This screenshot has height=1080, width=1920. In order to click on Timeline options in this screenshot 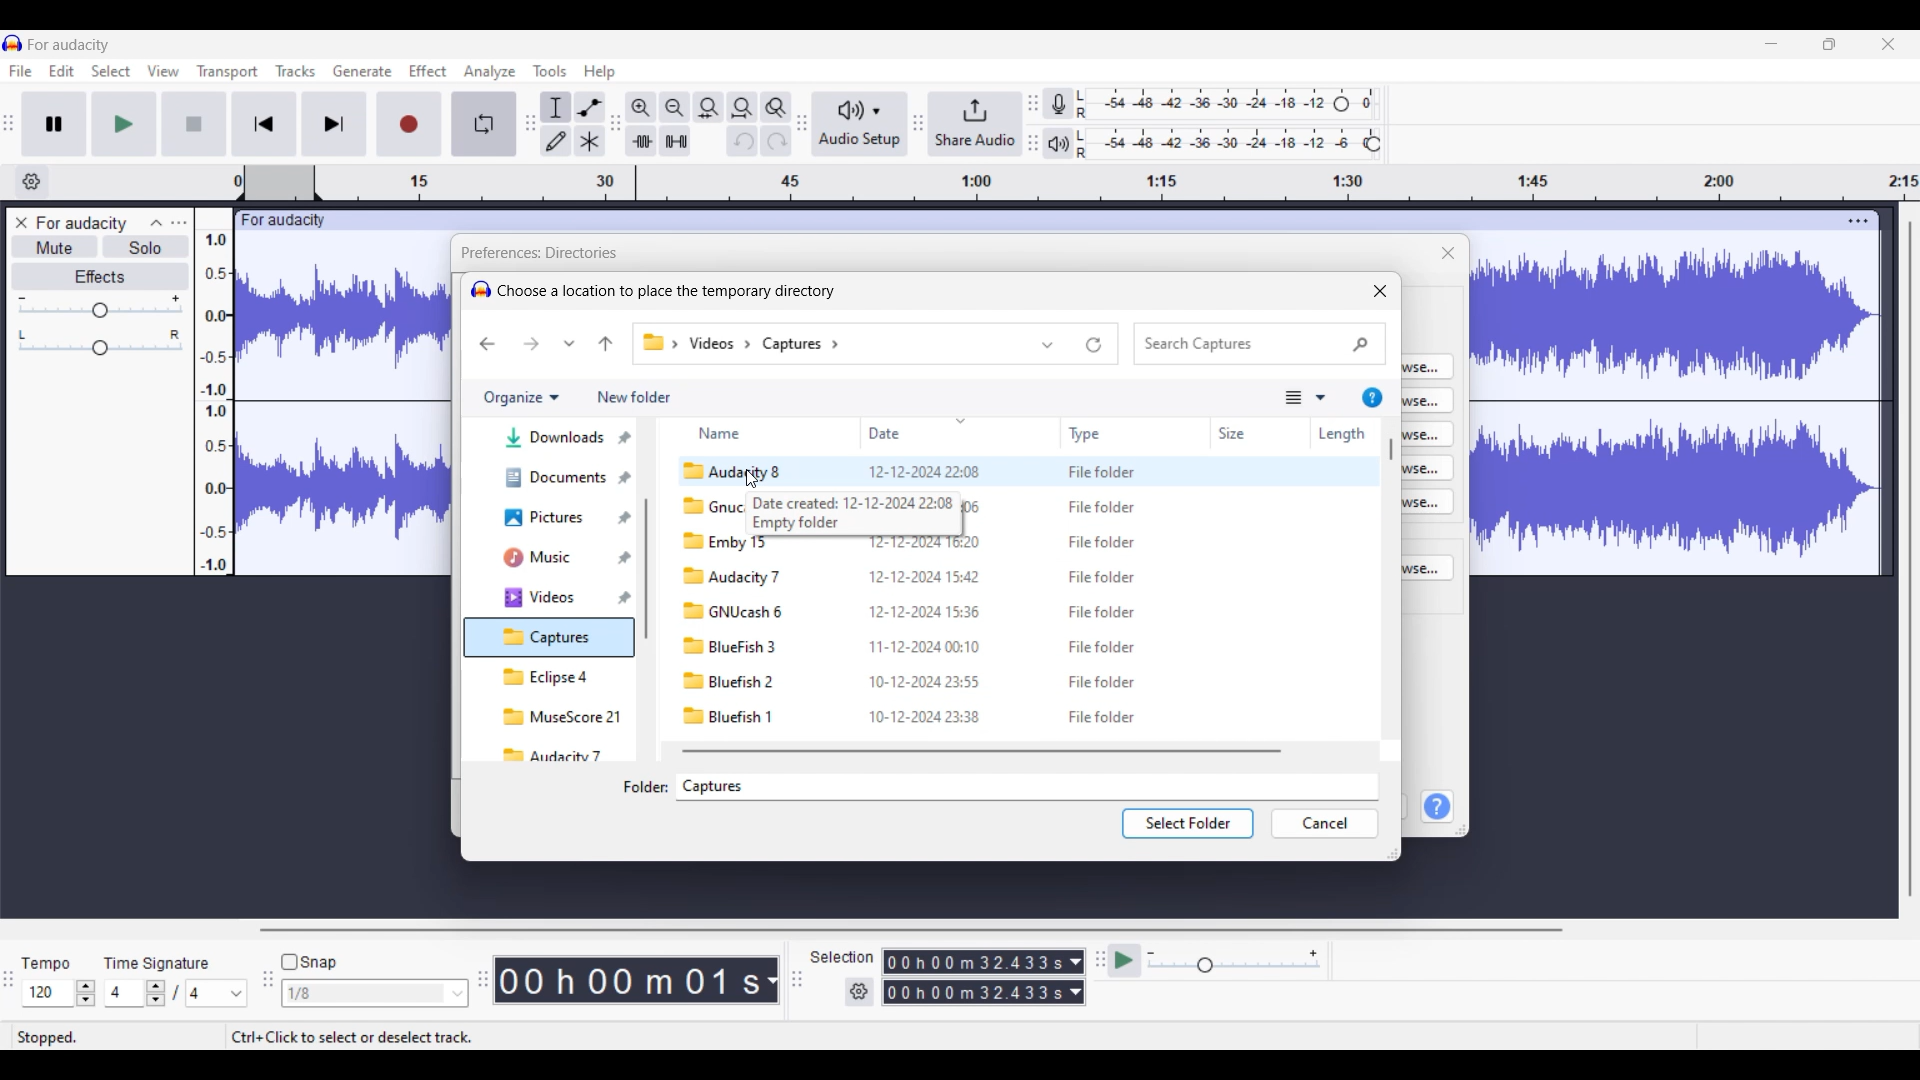, I will do `click(32, 182)`.